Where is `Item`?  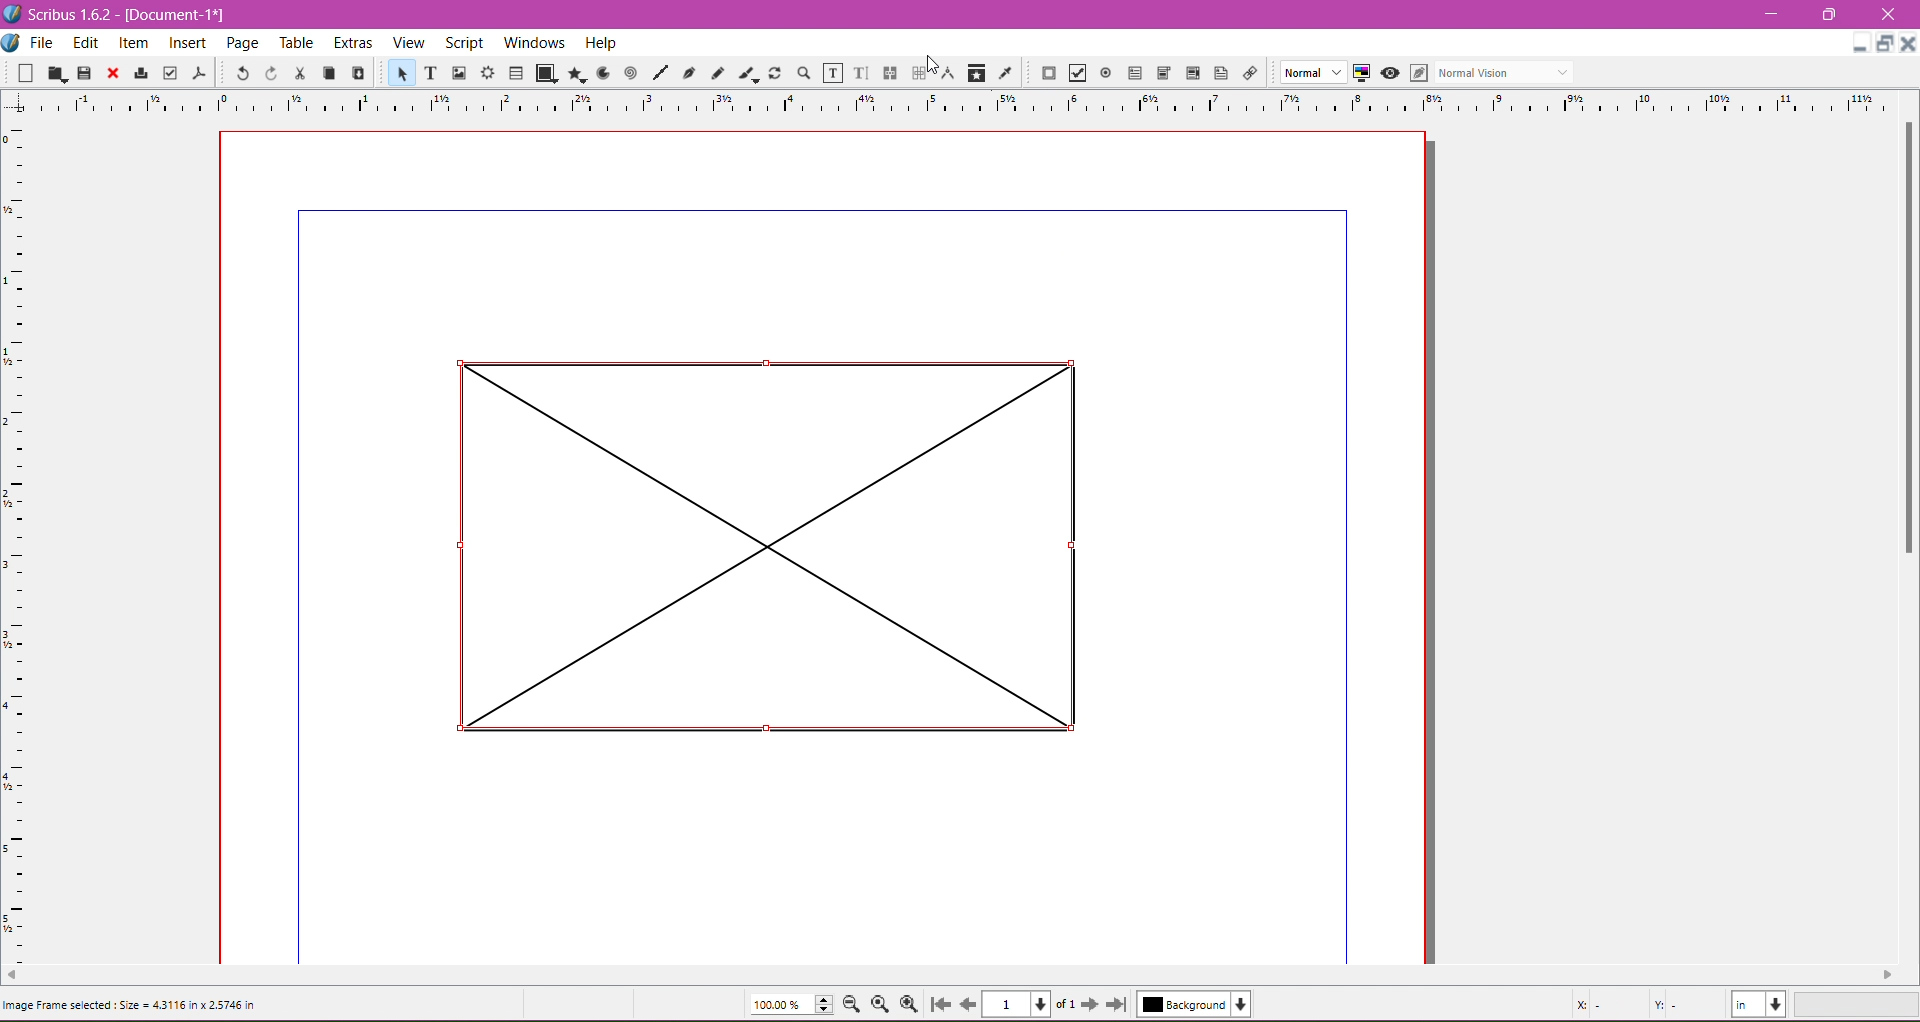
Item is located at coordinates (132, 45).